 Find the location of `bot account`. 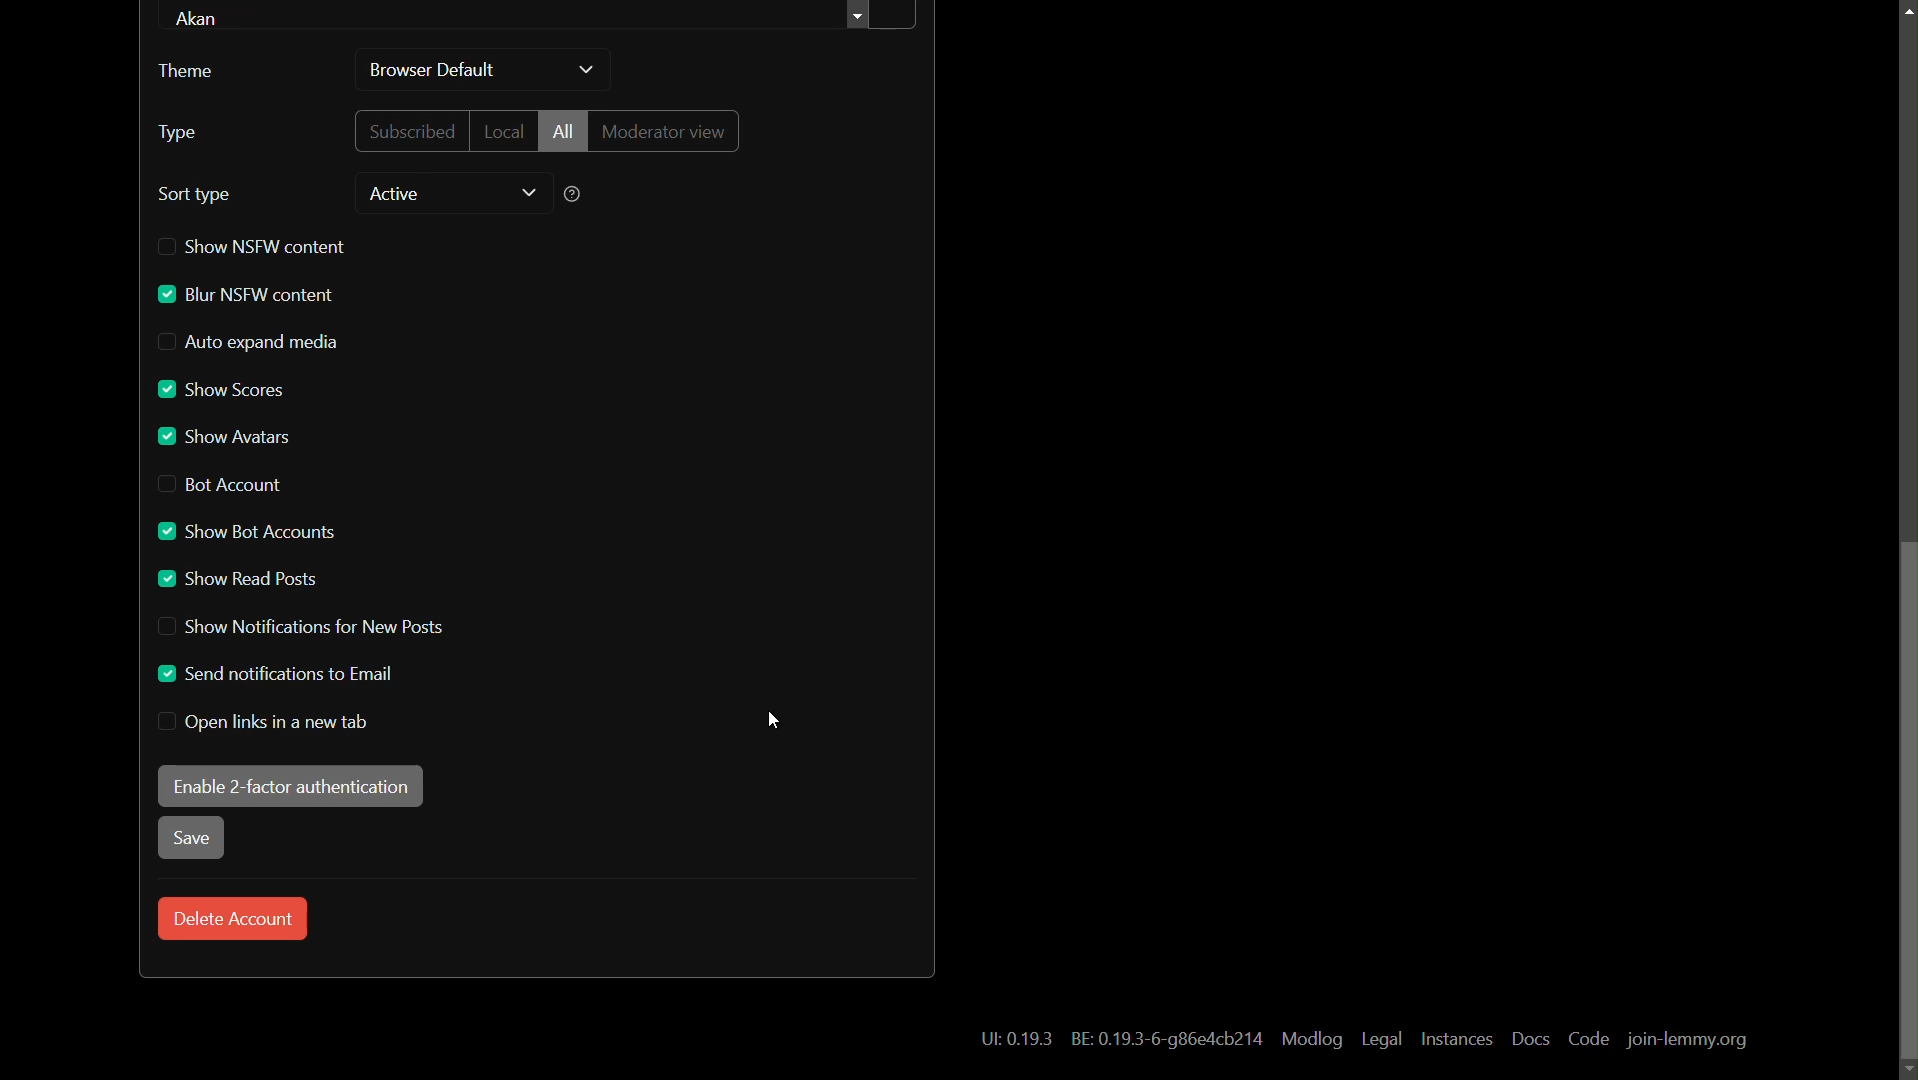

bot account is located at coordinates (219, 486).